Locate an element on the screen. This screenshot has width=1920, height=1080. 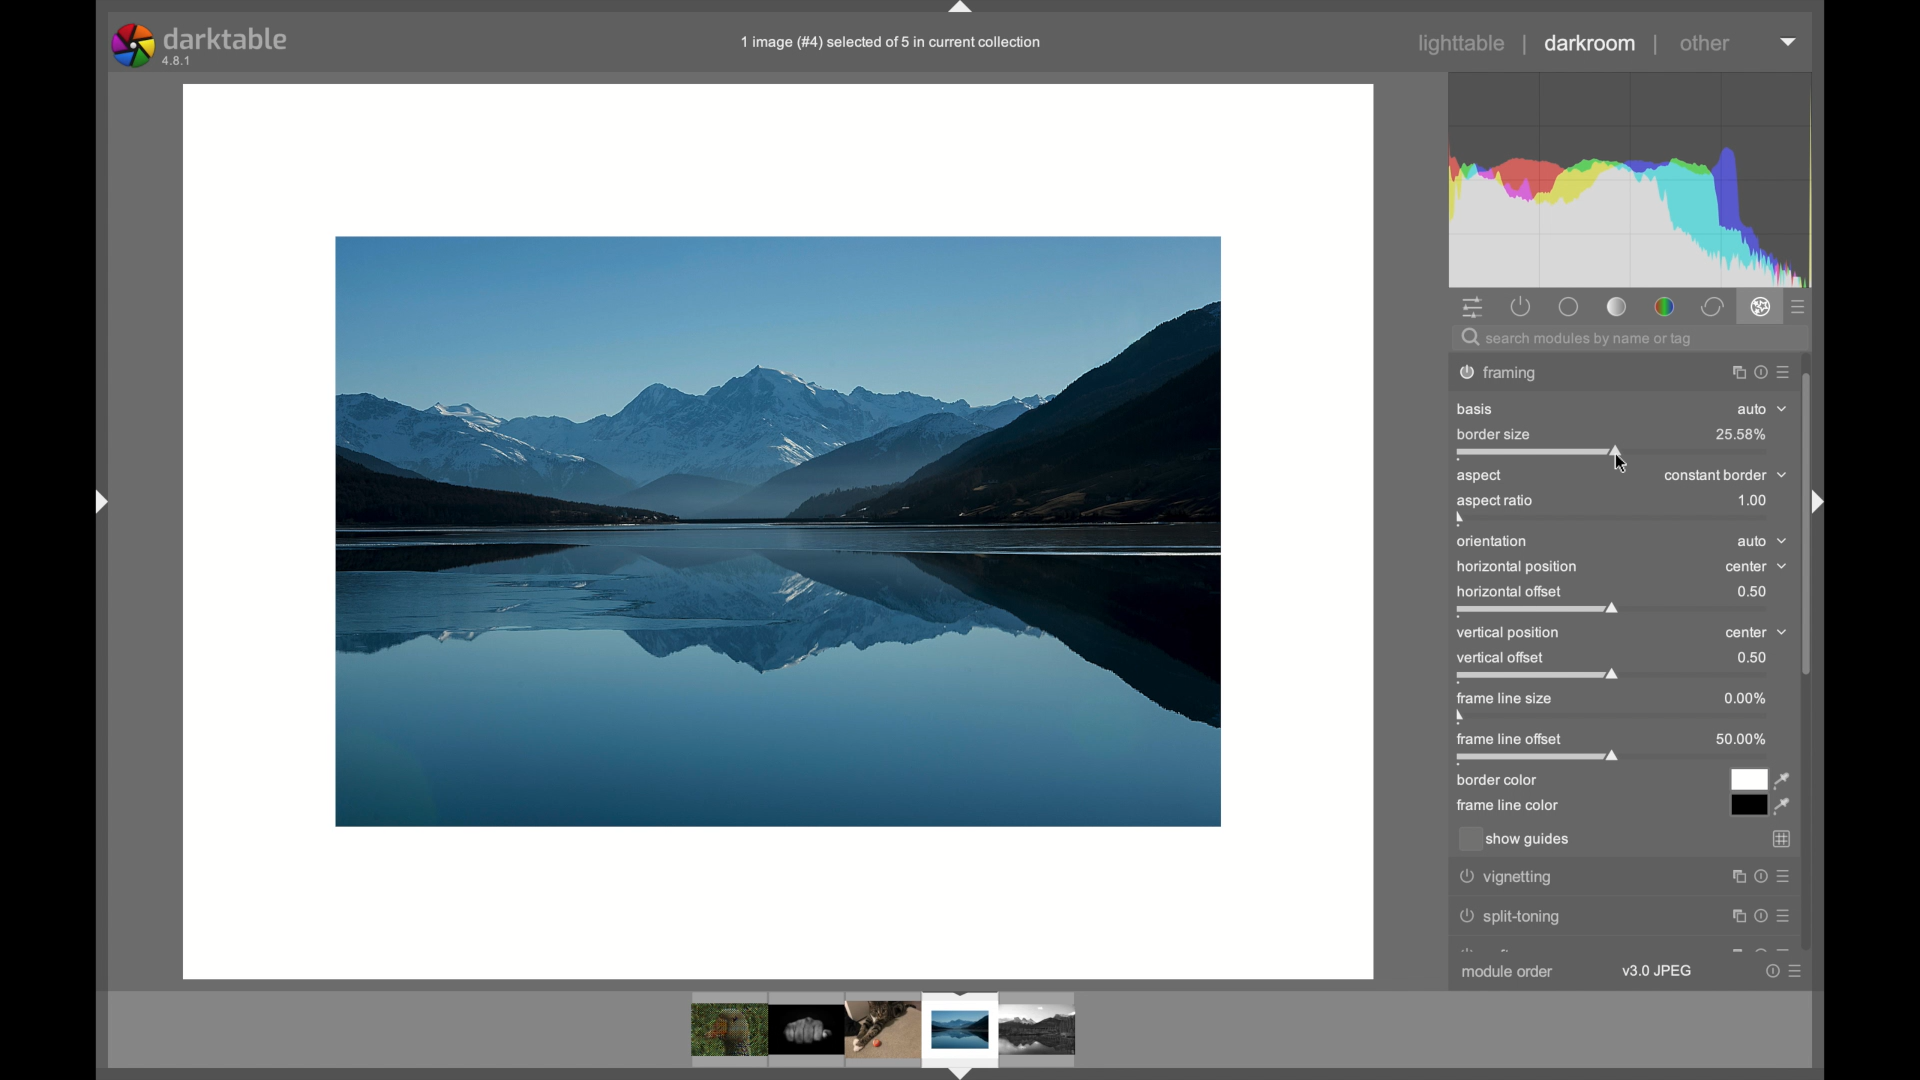
darktable is located at coordinates (205, 45).